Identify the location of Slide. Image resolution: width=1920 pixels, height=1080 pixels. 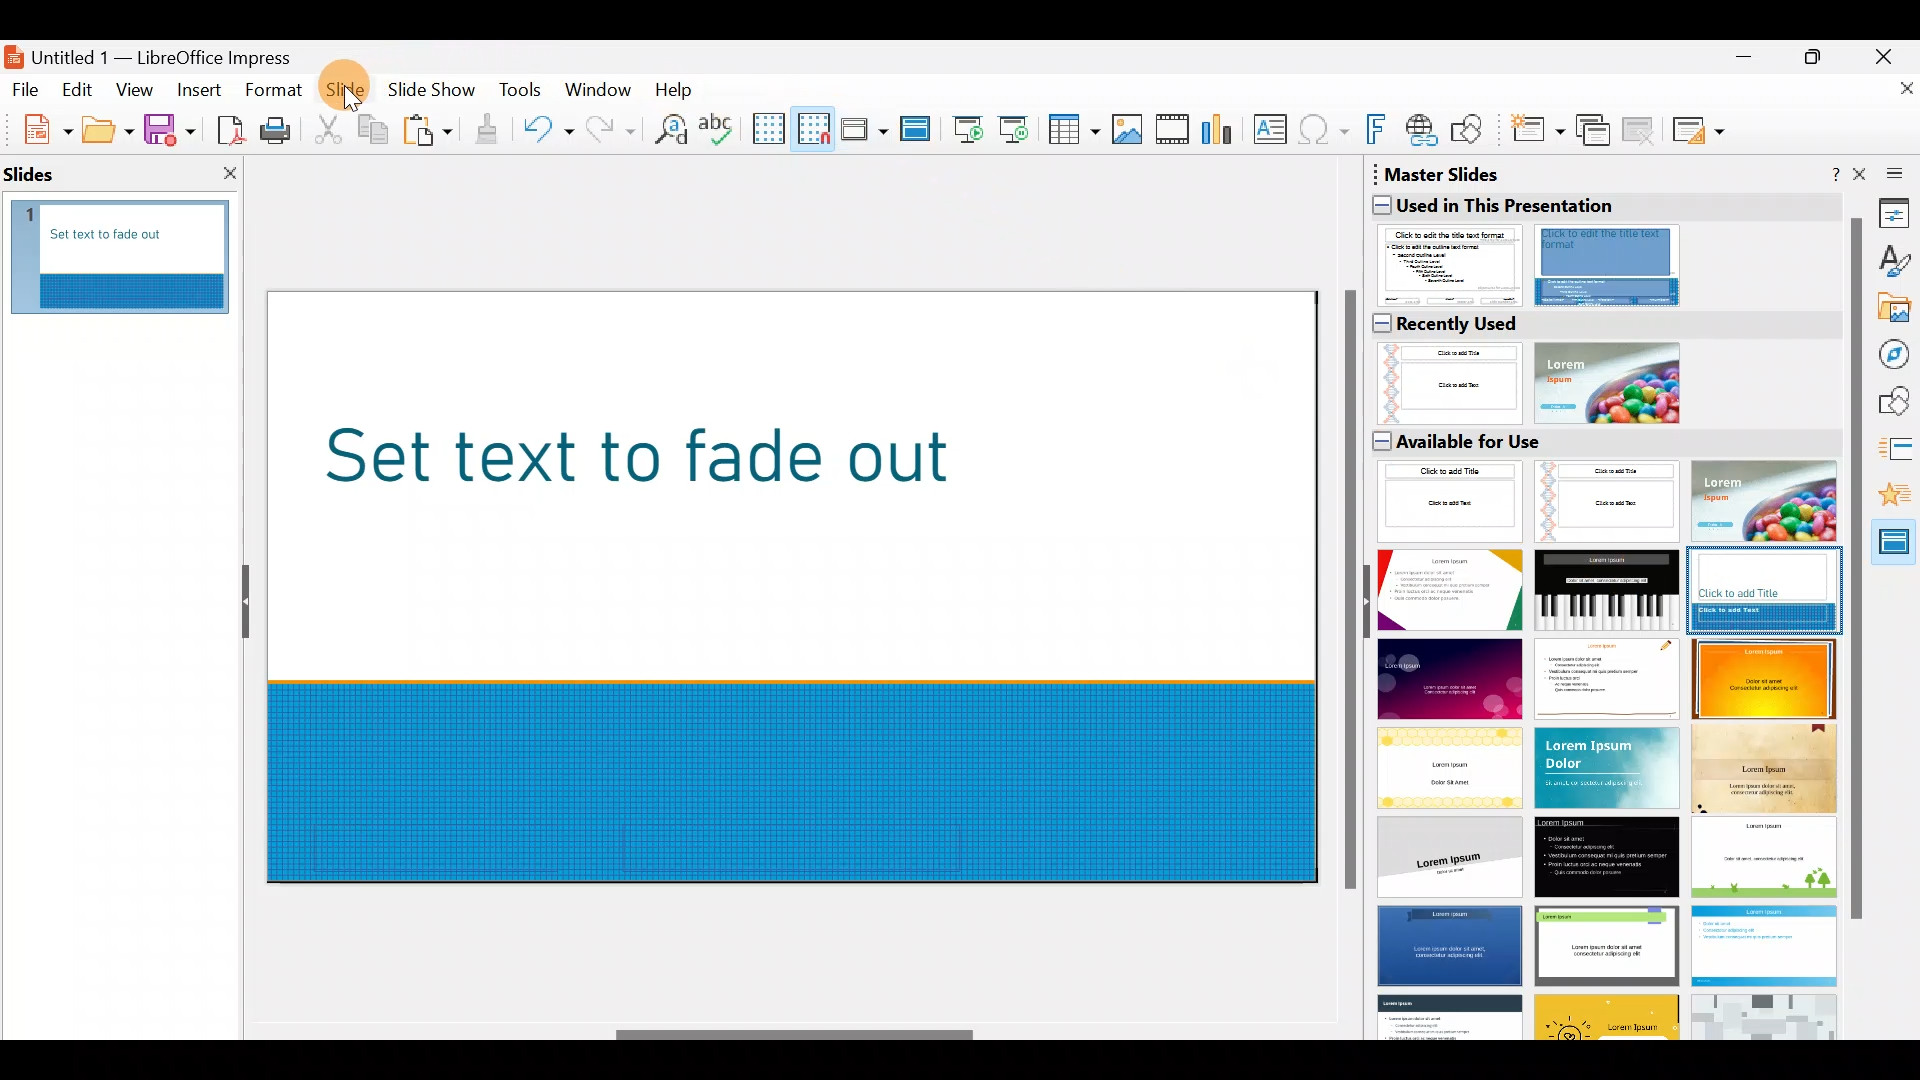
(348, 91).